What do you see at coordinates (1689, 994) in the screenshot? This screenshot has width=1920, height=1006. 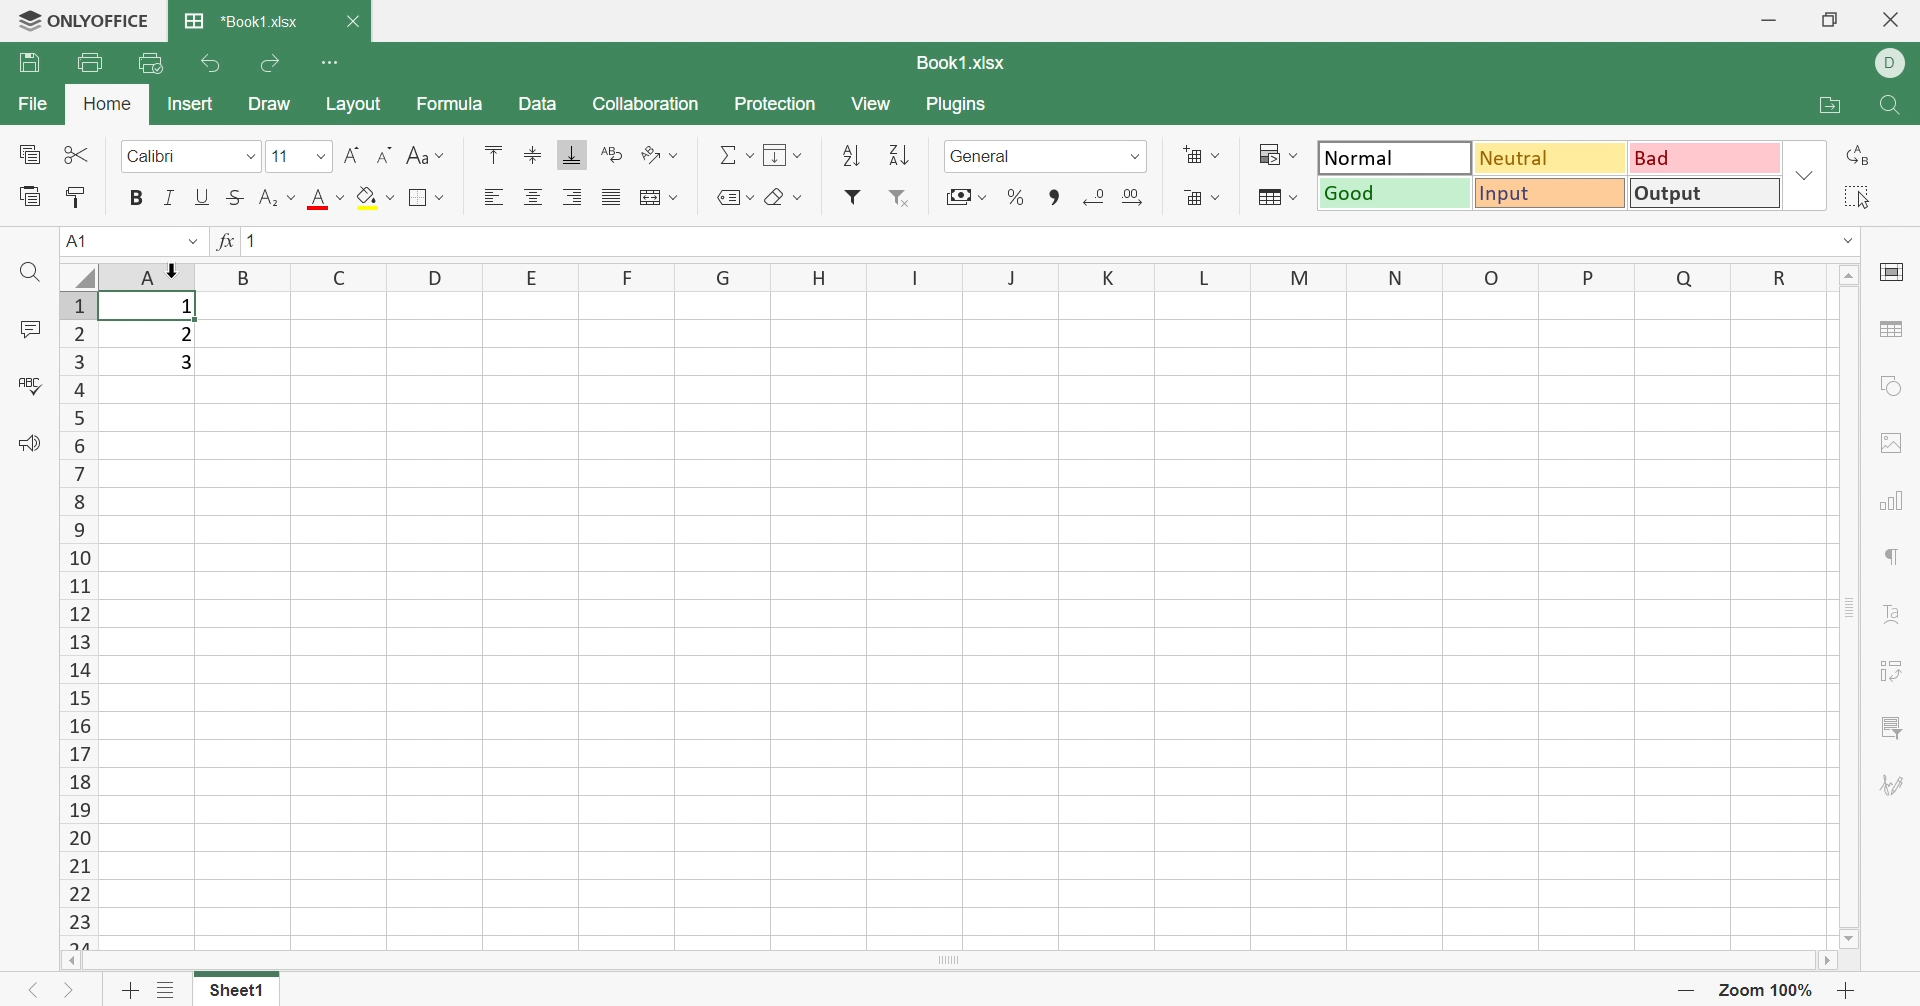 I see `Zoom out` at bounding box center [1689, 994].